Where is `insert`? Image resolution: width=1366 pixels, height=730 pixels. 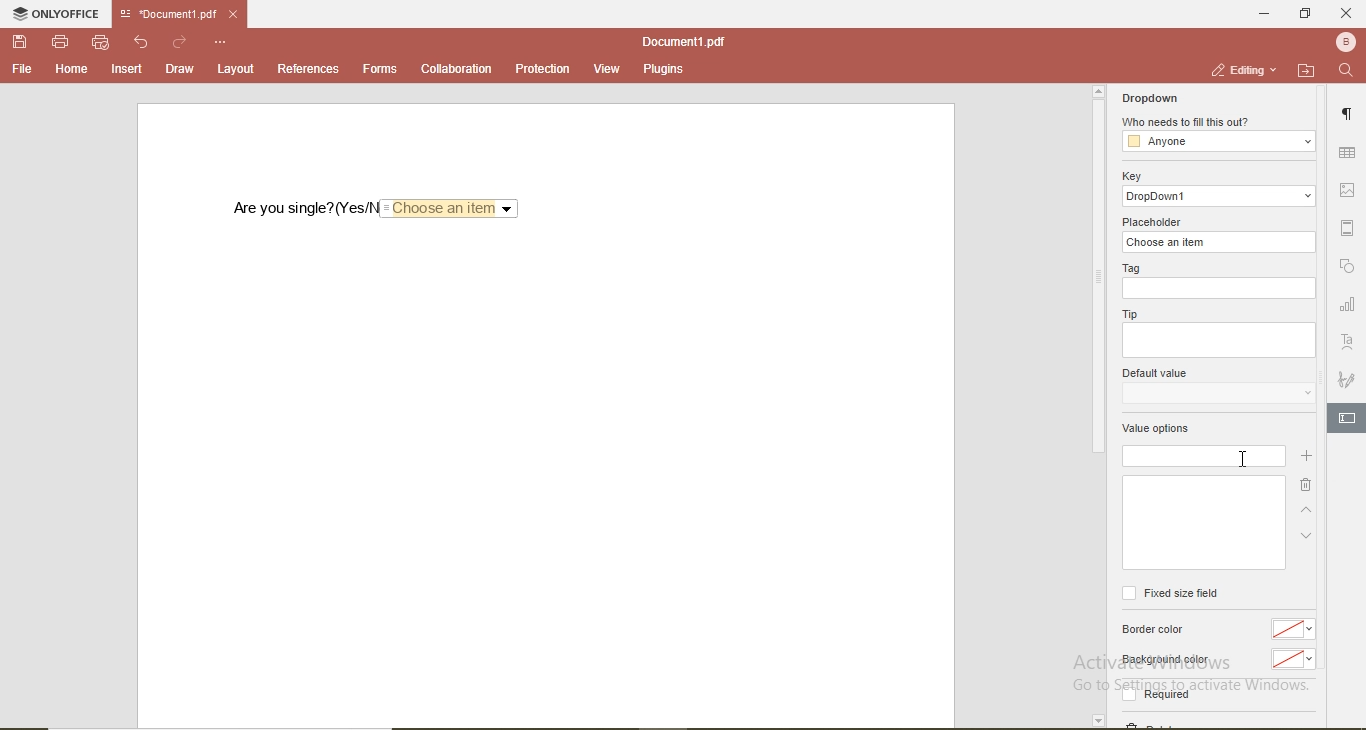
insert is located at coordinates (127, 71).